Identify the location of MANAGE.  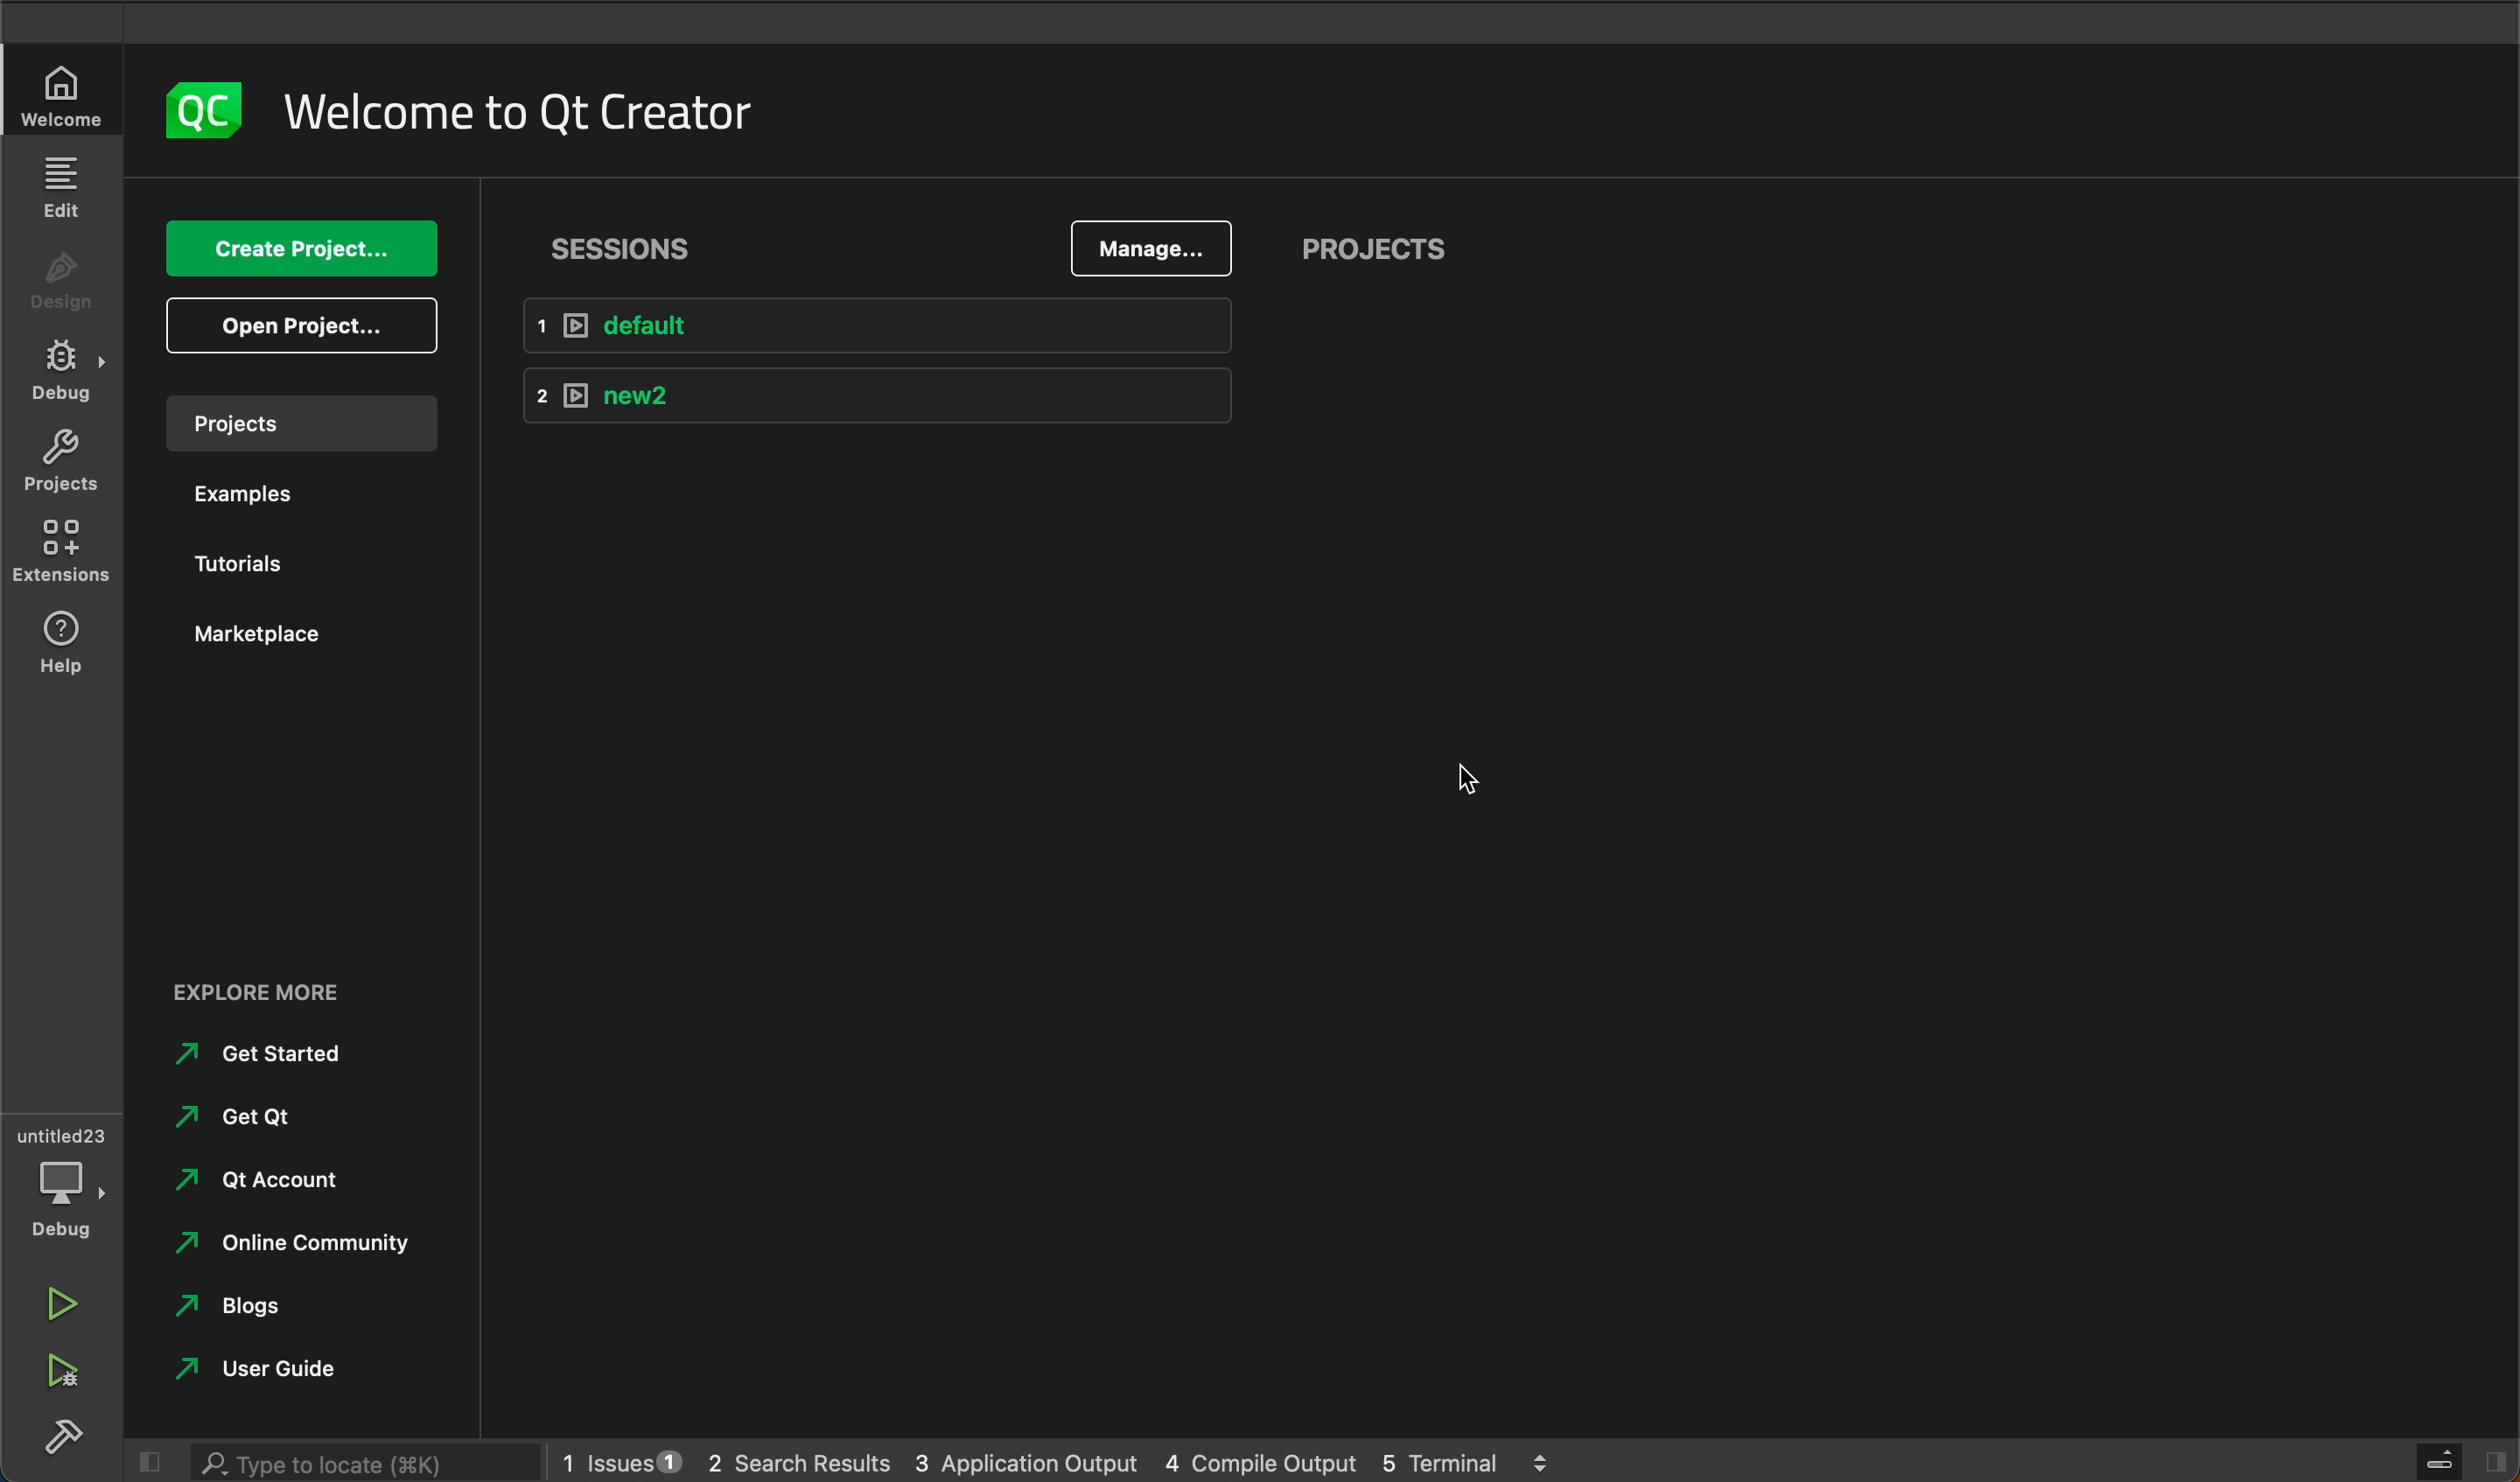
(1149, 250).